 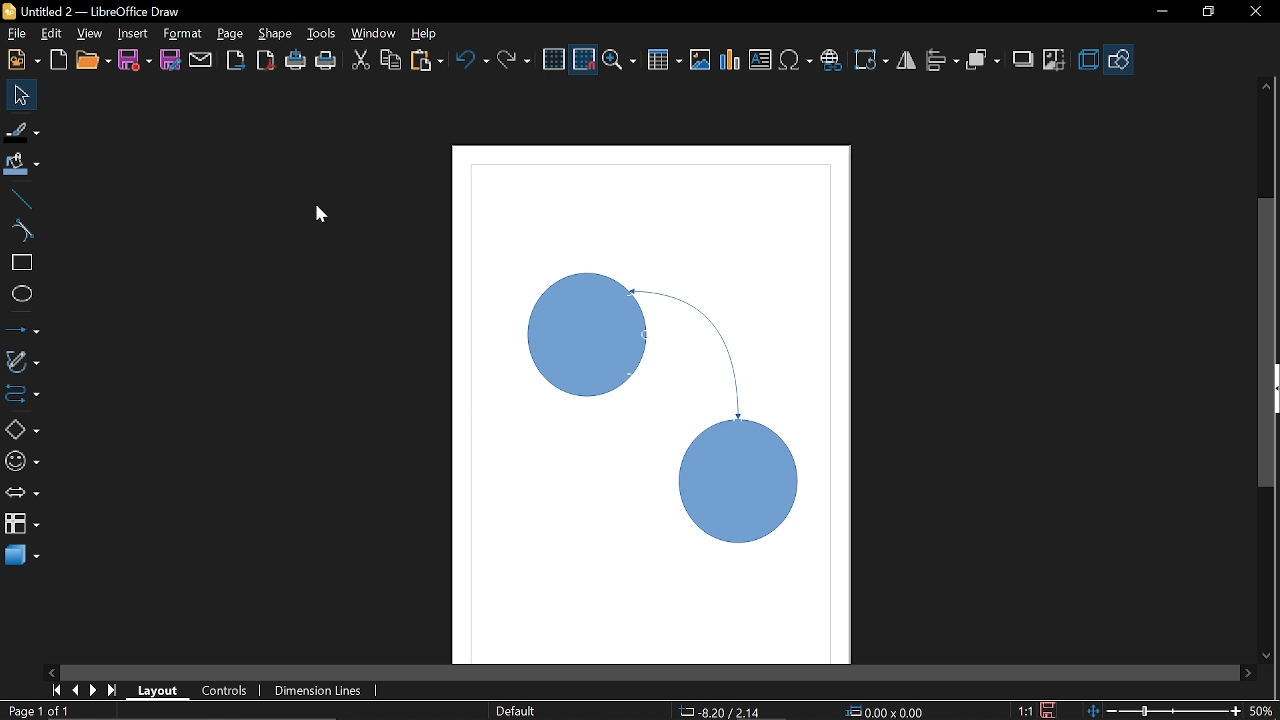 What do you see at coordinates (275, 34) in the screenshot?
I see `Shape` at bounding box center [275, 34].